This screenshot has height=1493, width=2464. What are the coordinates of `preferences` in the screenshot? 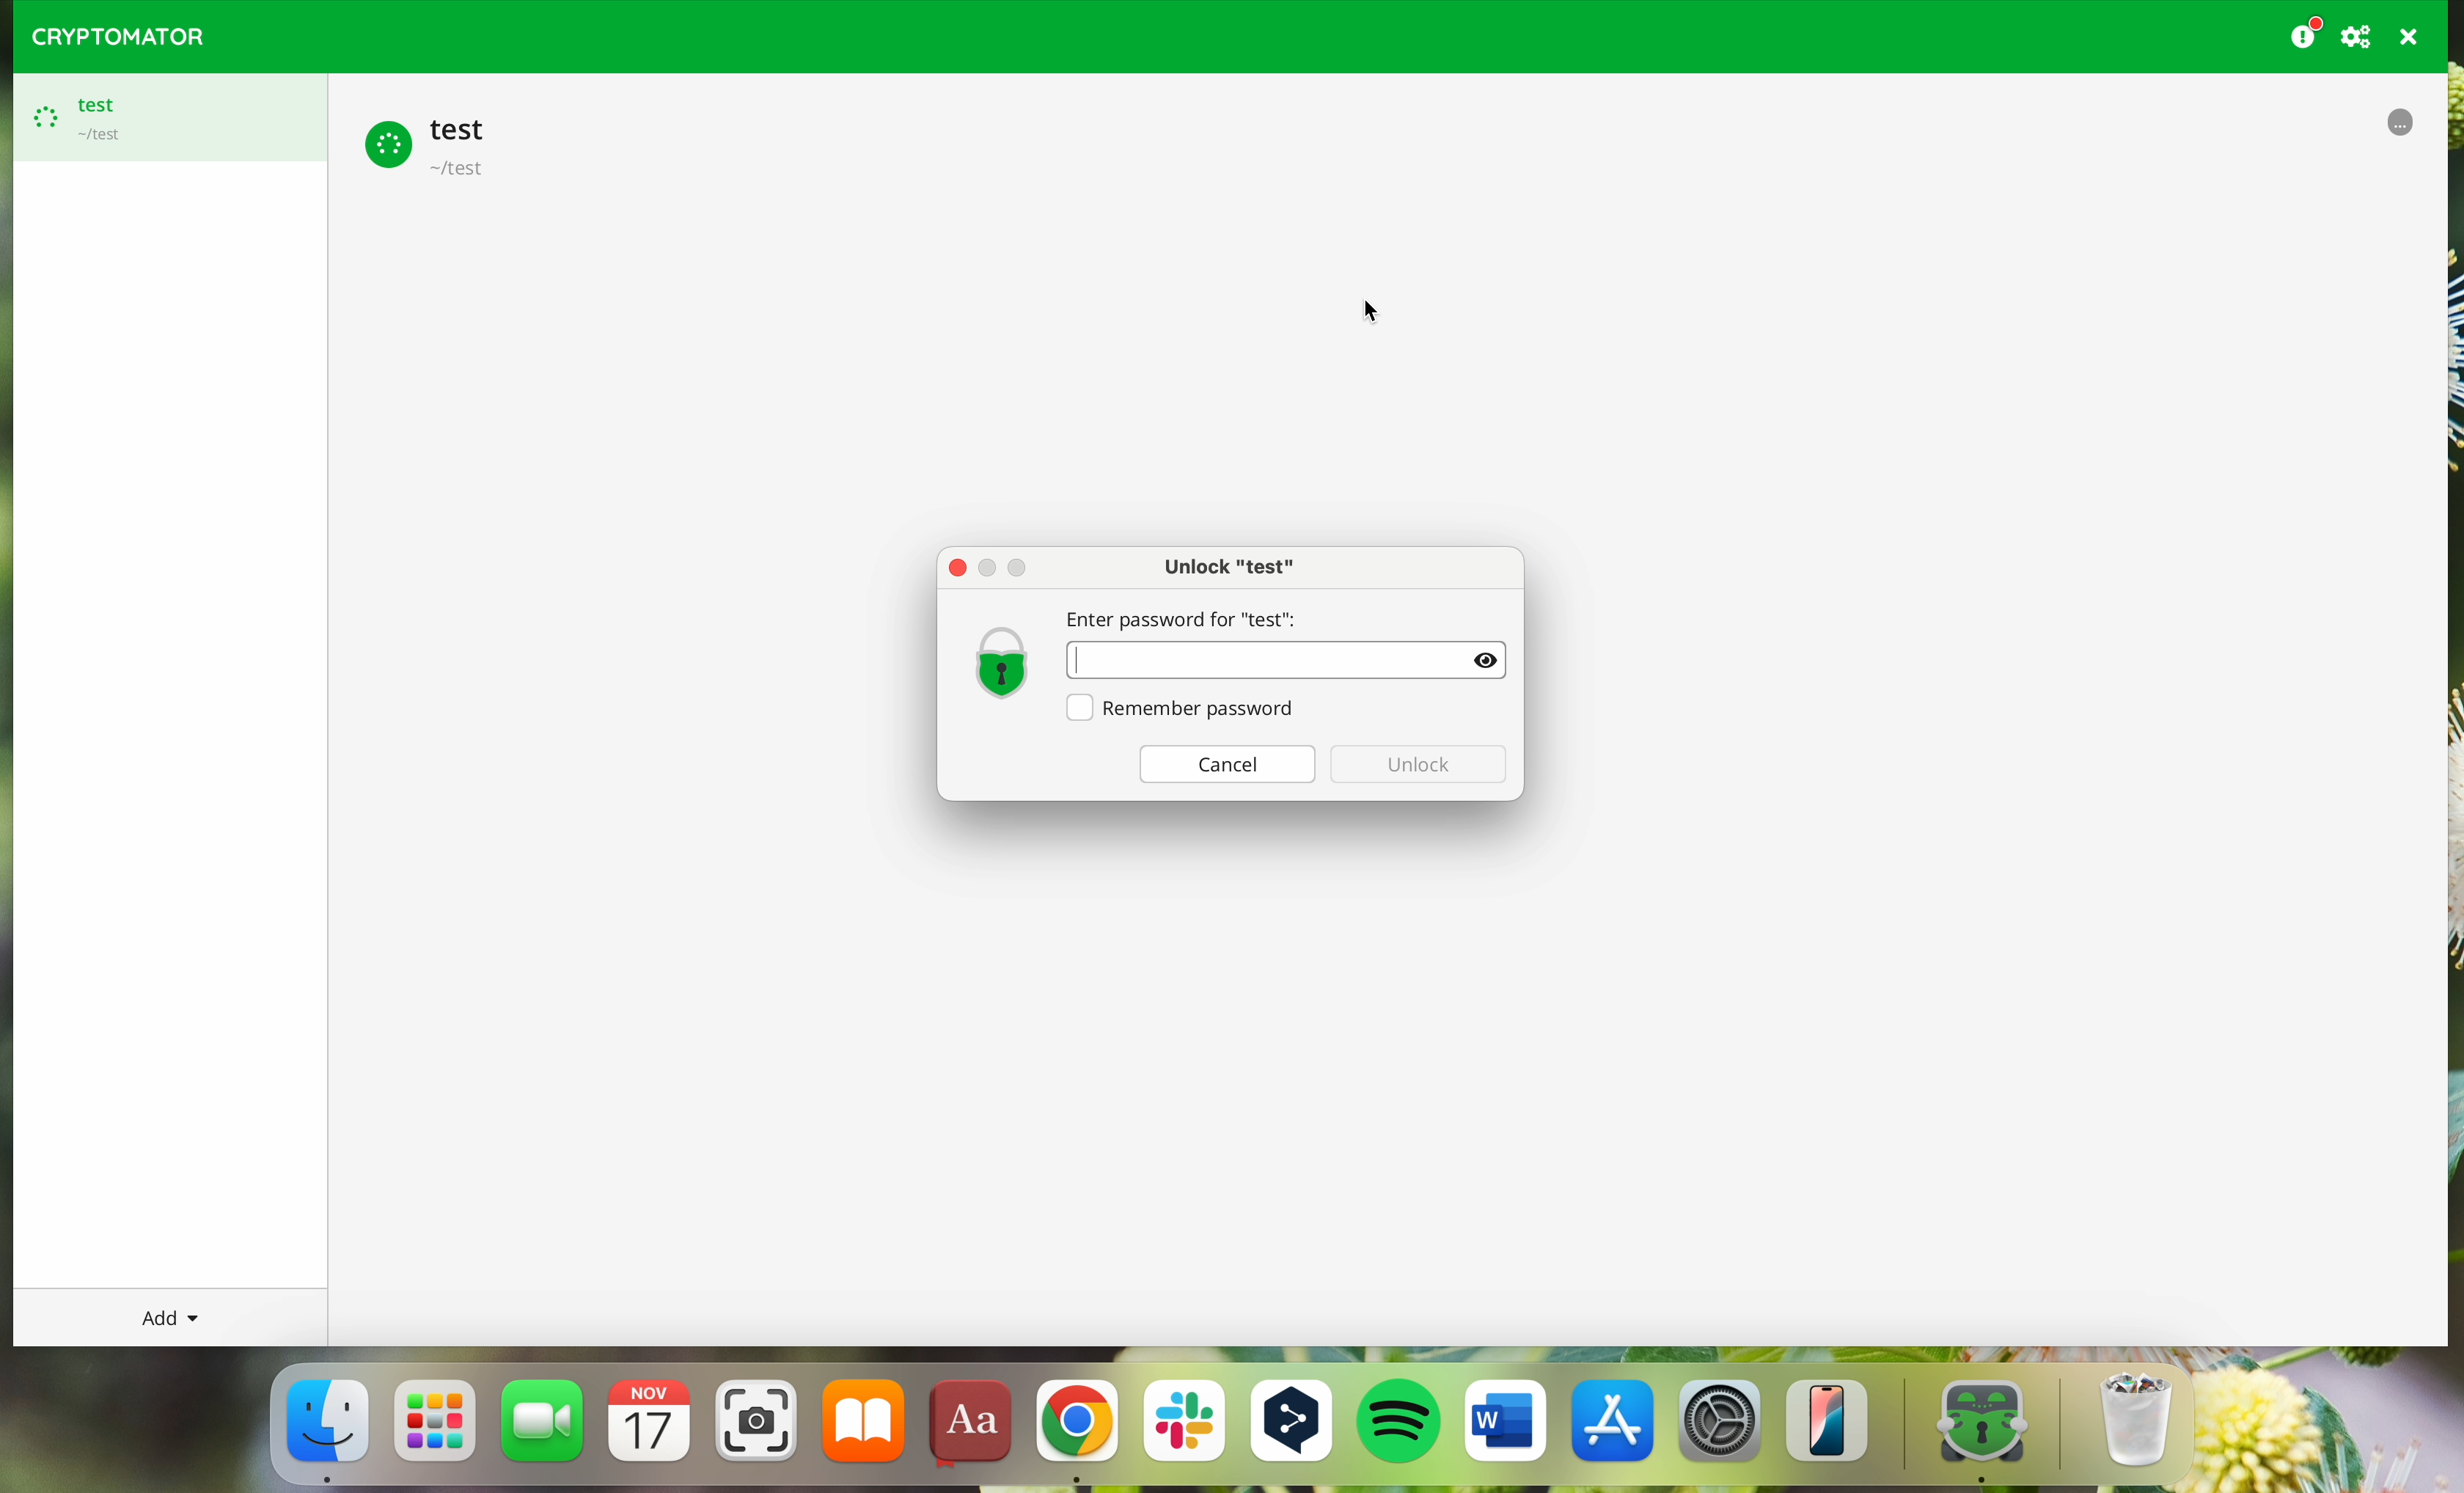 It's located at (2359, 36).